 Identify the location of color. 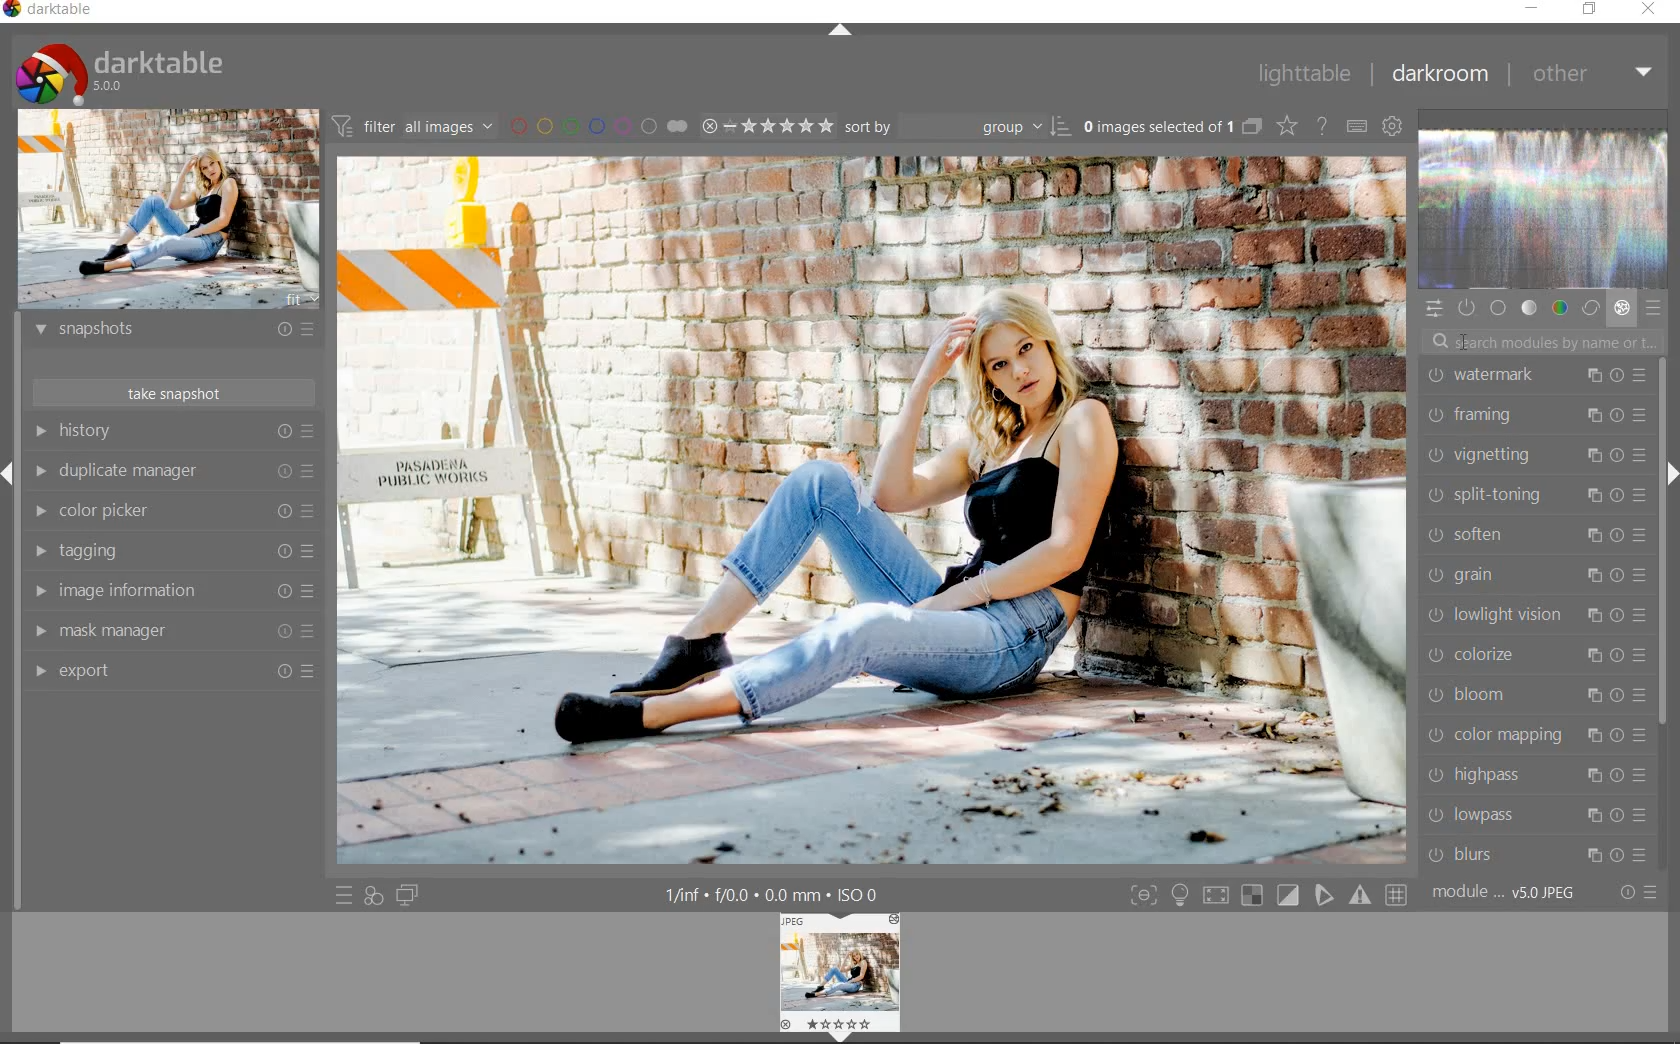
(1558, 309).